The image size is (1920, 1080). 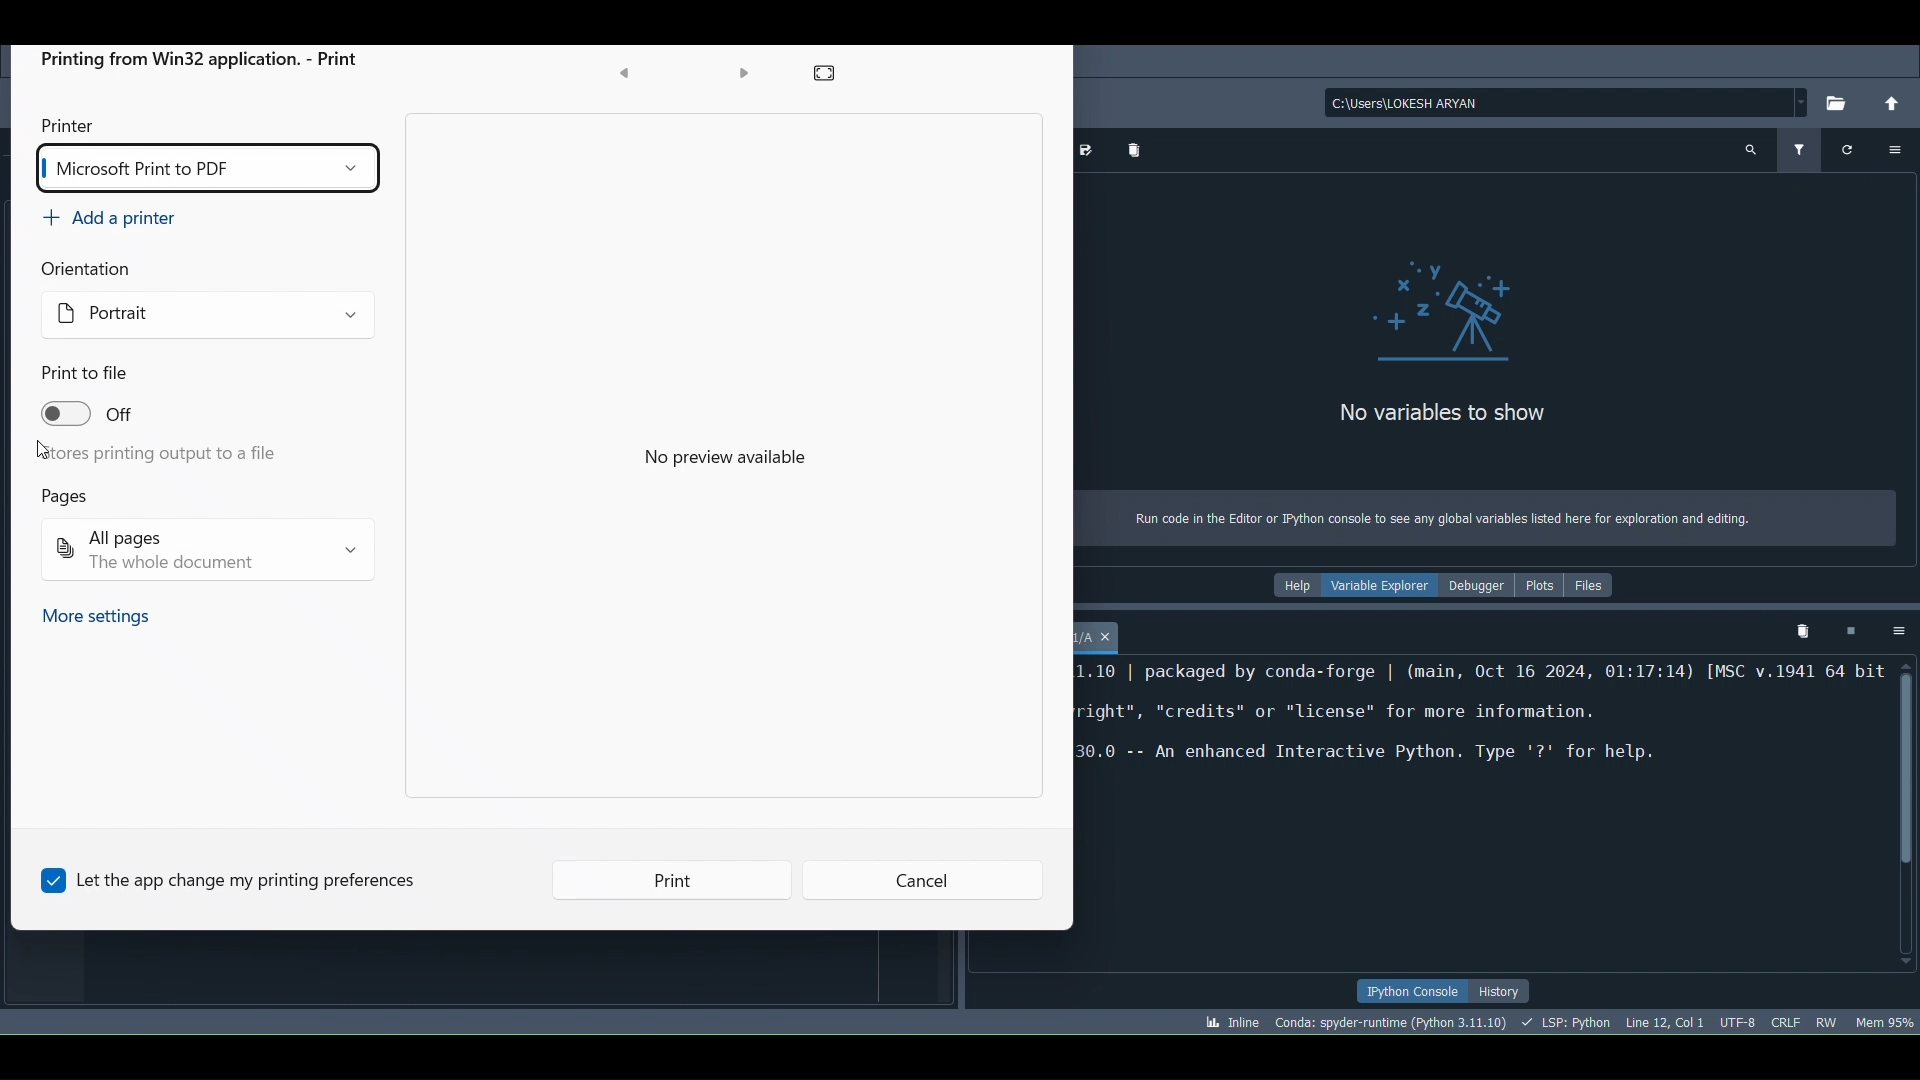 I want to click on Filter variables, so click(x=1801, y=154).